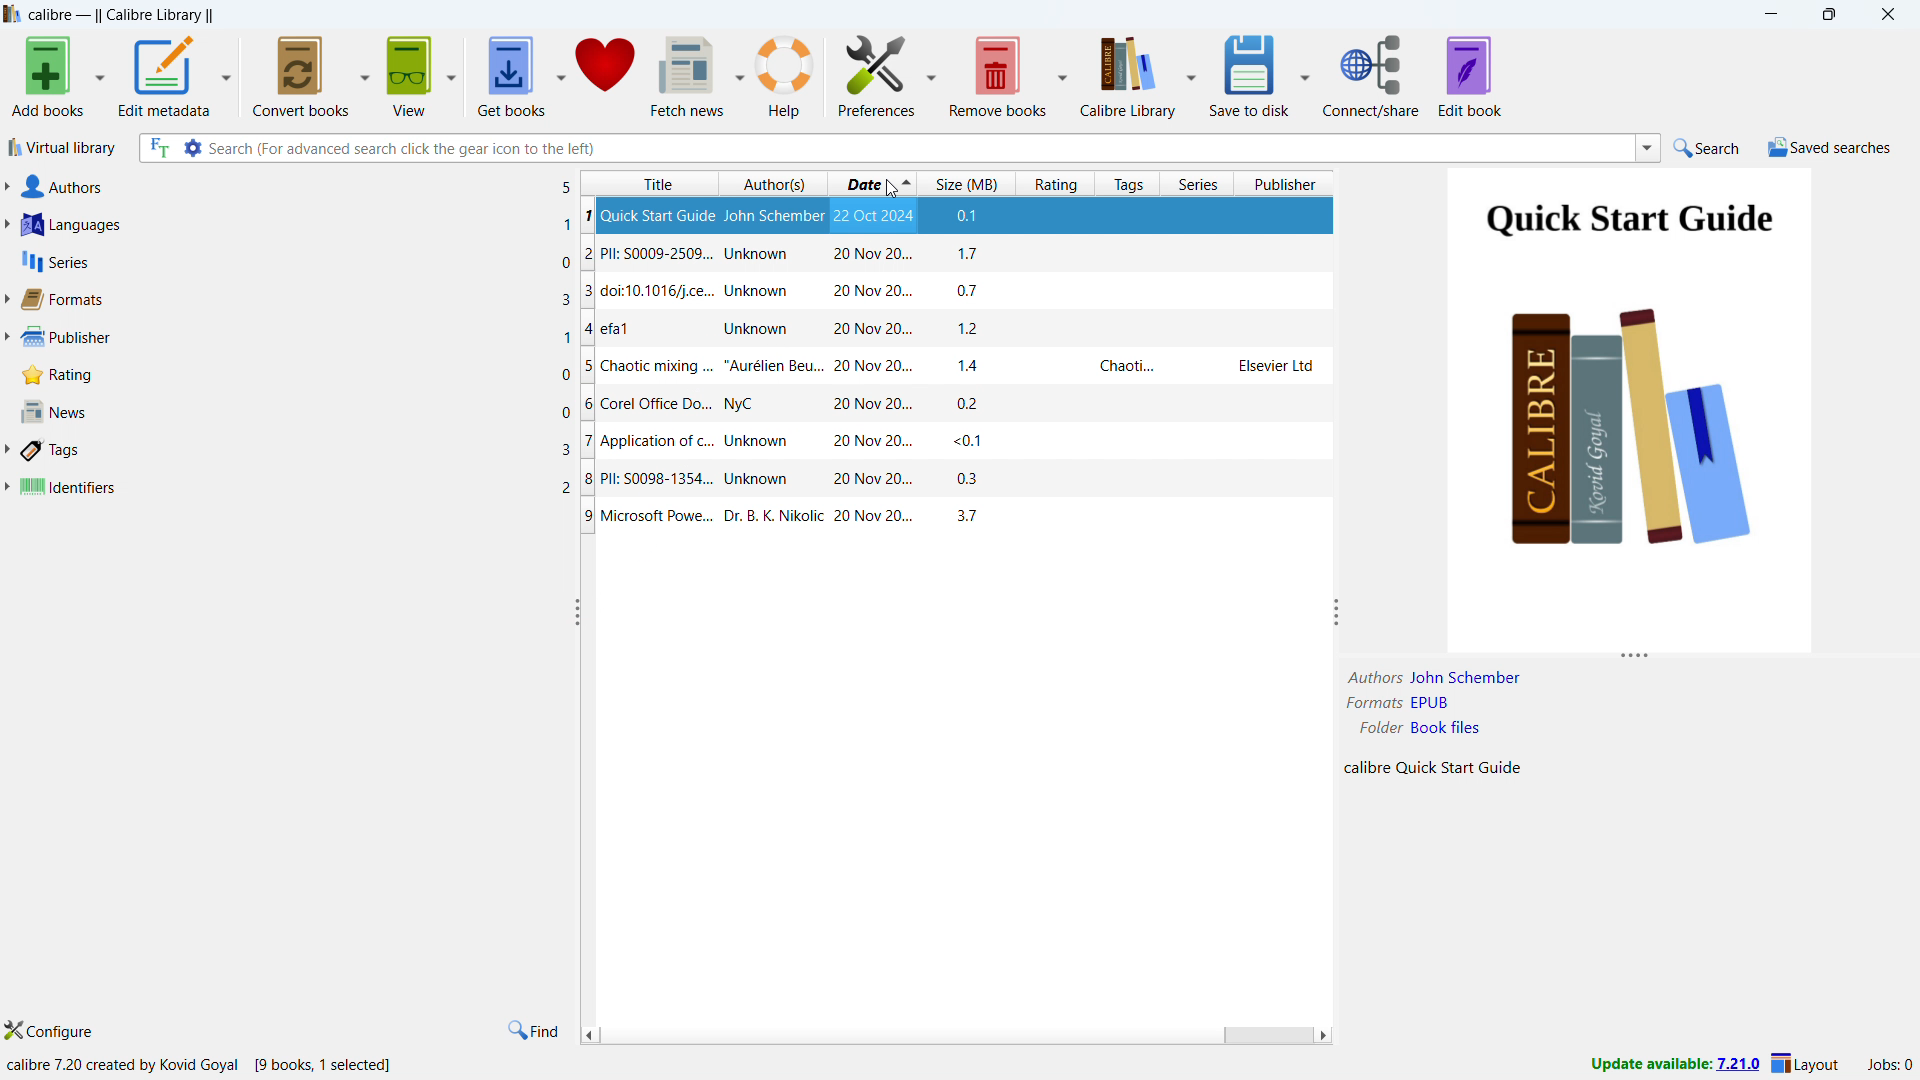 The image size is (1920, 1080). What do you see at coordinates (874, 254) in the screenshot?
I see `20 Nov 20..` at bounding box center [874, 254].